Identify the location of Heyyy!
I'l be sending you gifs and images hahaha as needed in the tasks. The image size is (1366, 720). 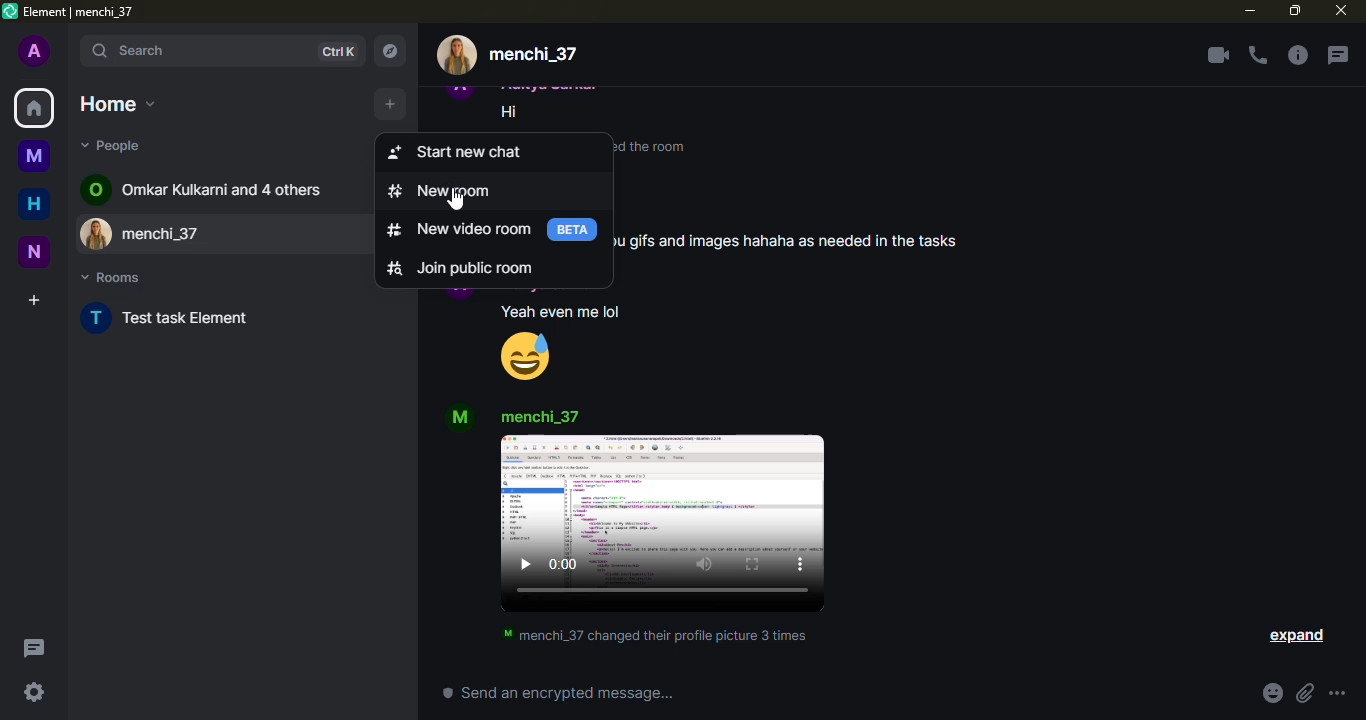
(787, 229).